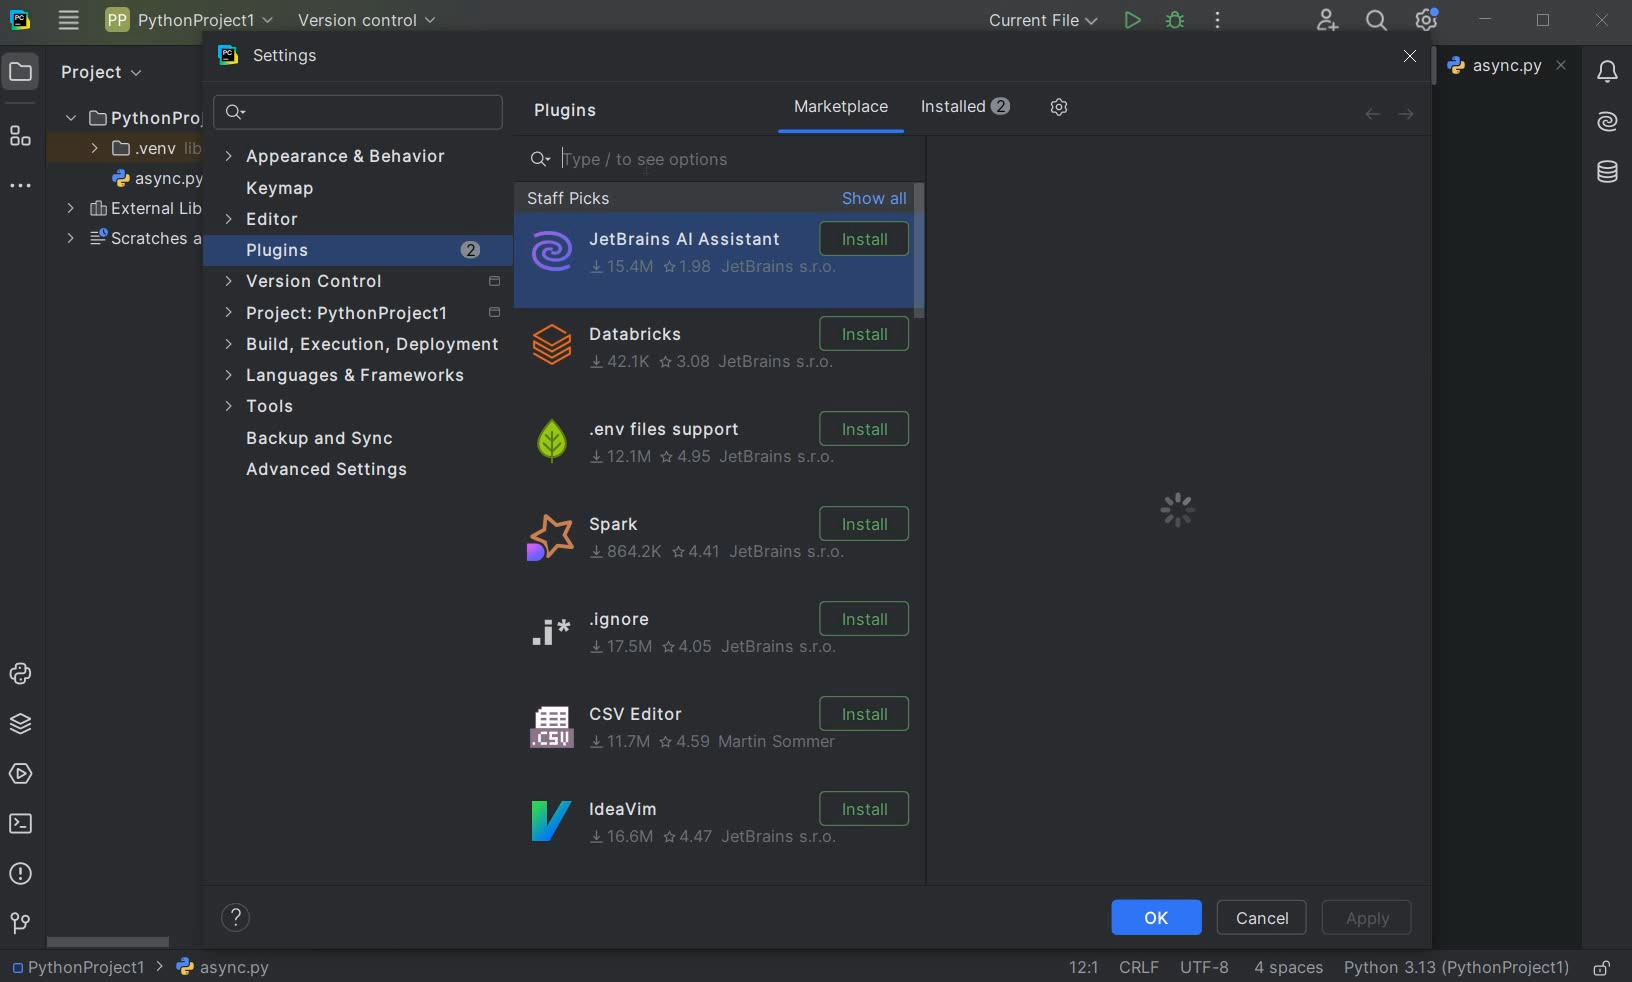 Image resolution: width=1632 pixels, height=982 pixels. What do you see at coordinates (1487, 21) in the screenshot?
I see `minimize` at bounding box center [1487, 21].